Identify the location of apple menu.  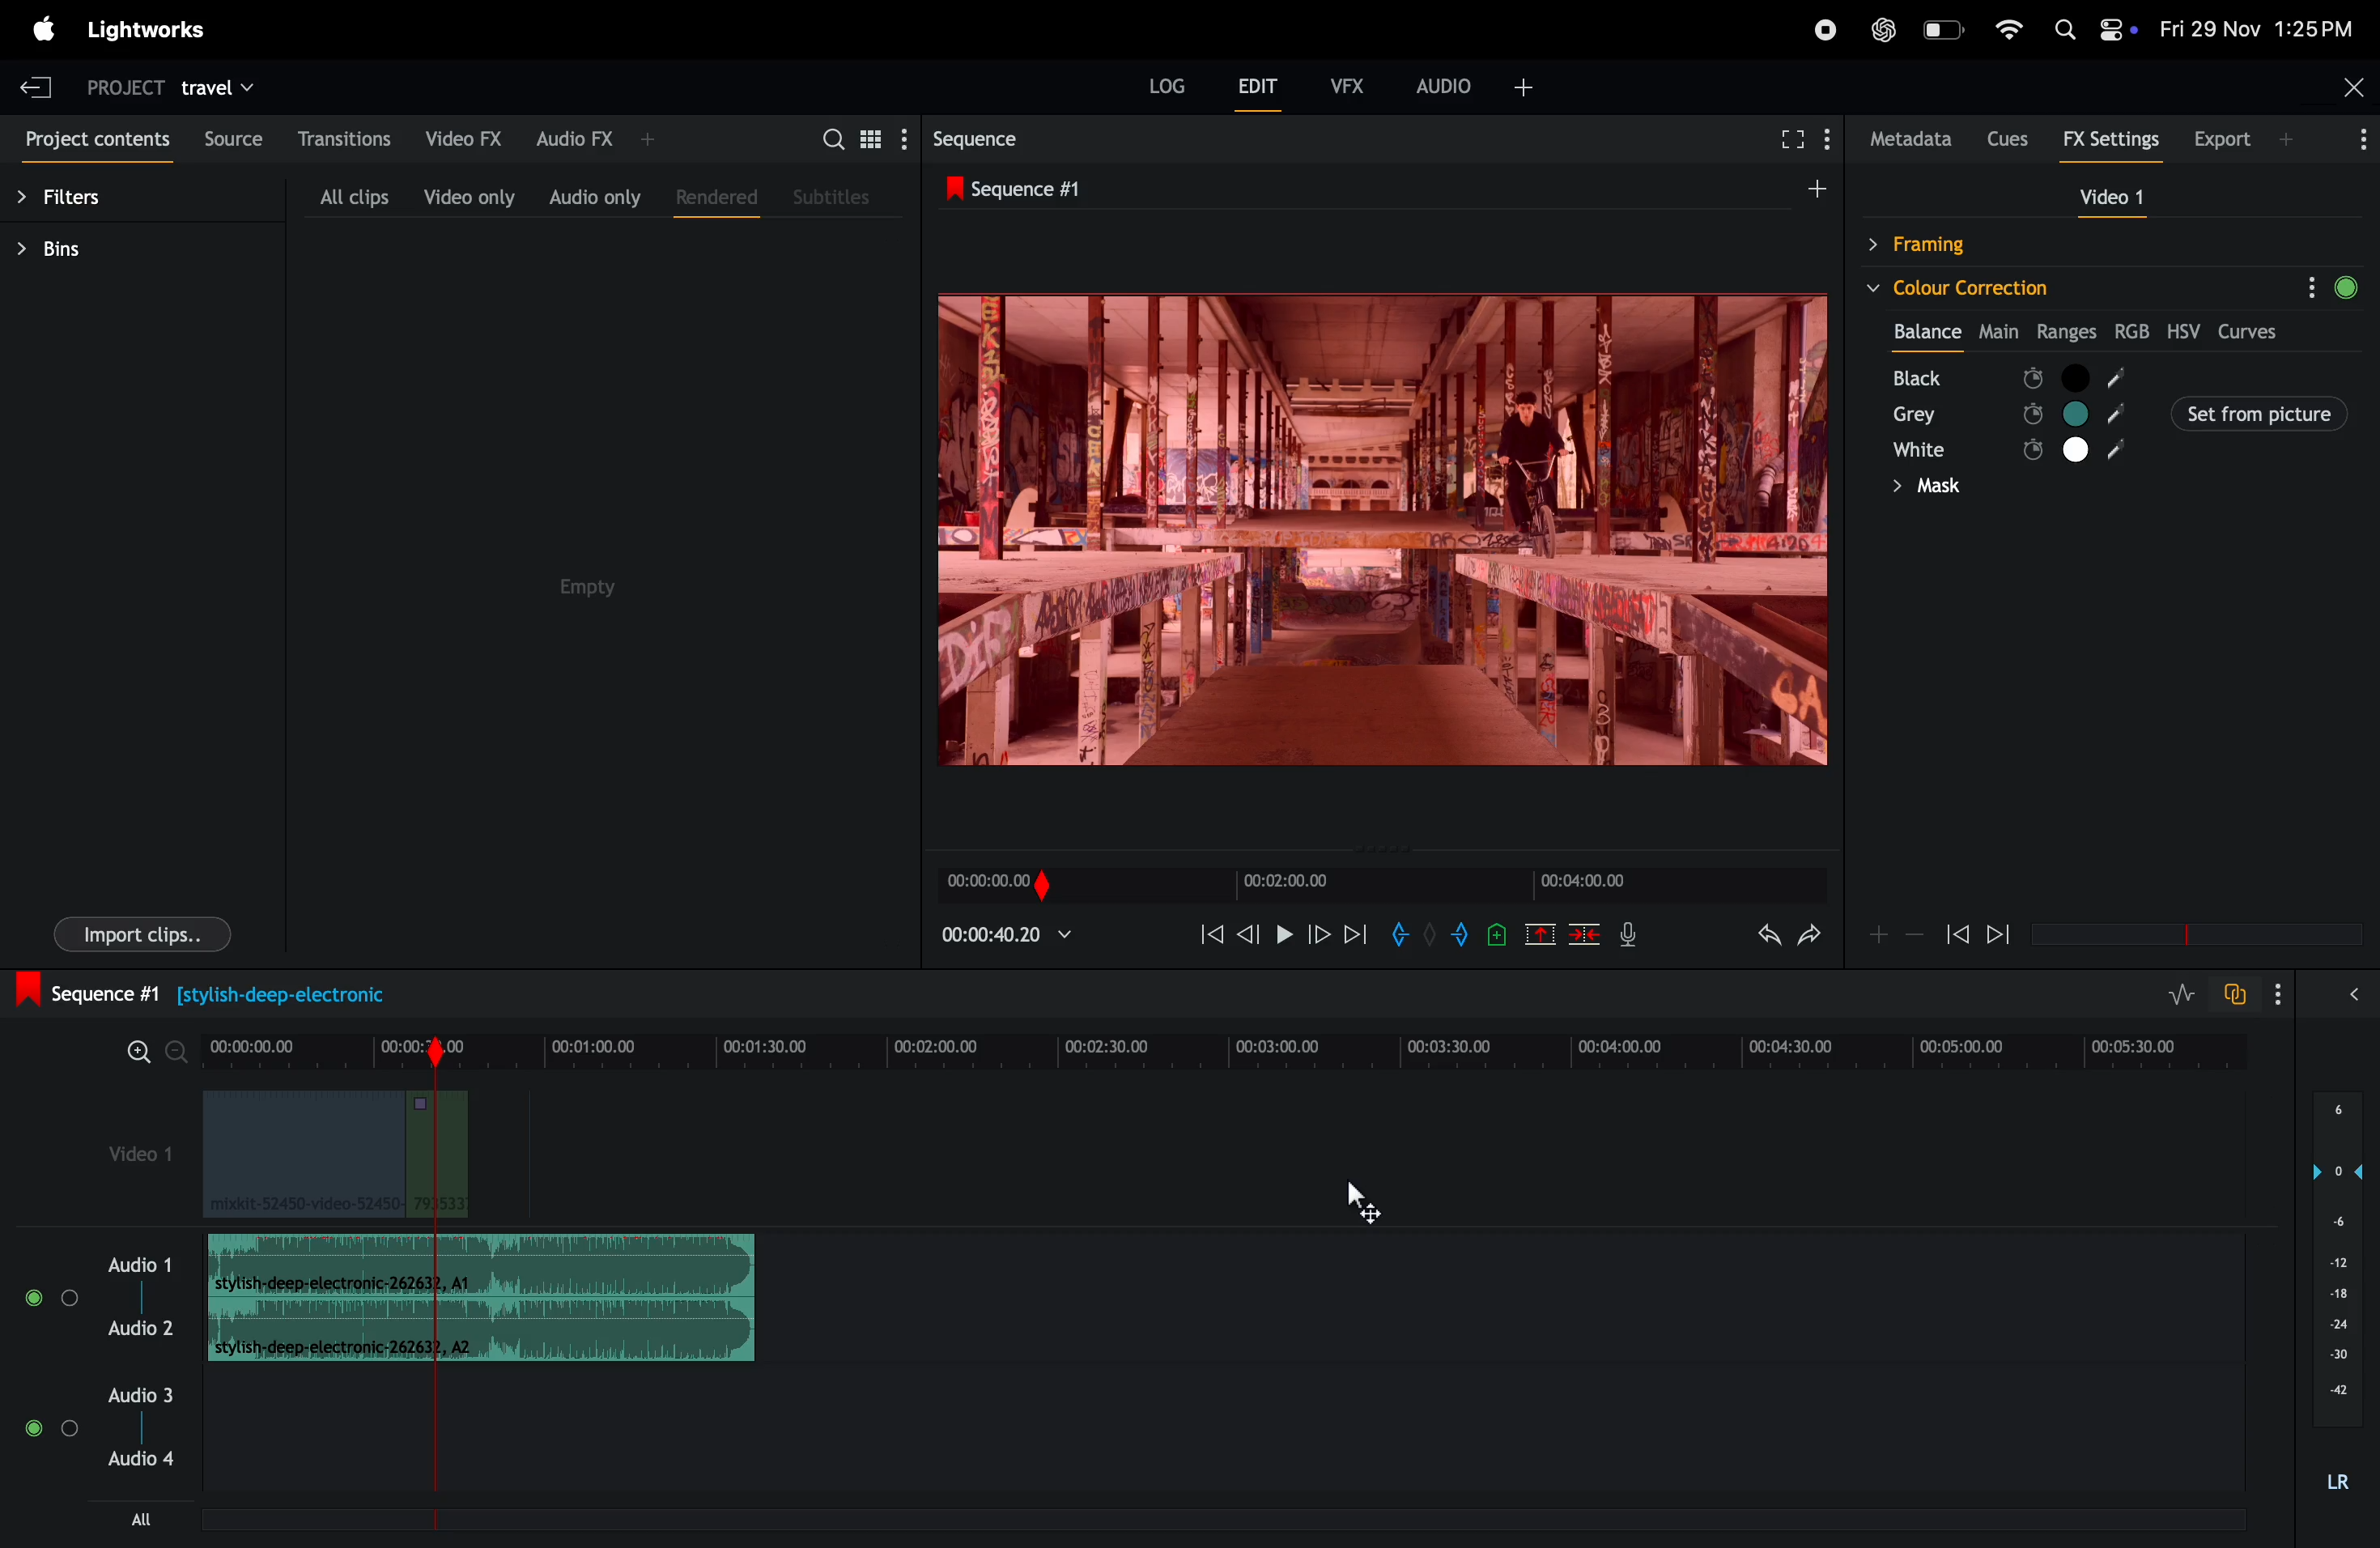
(42, 32).